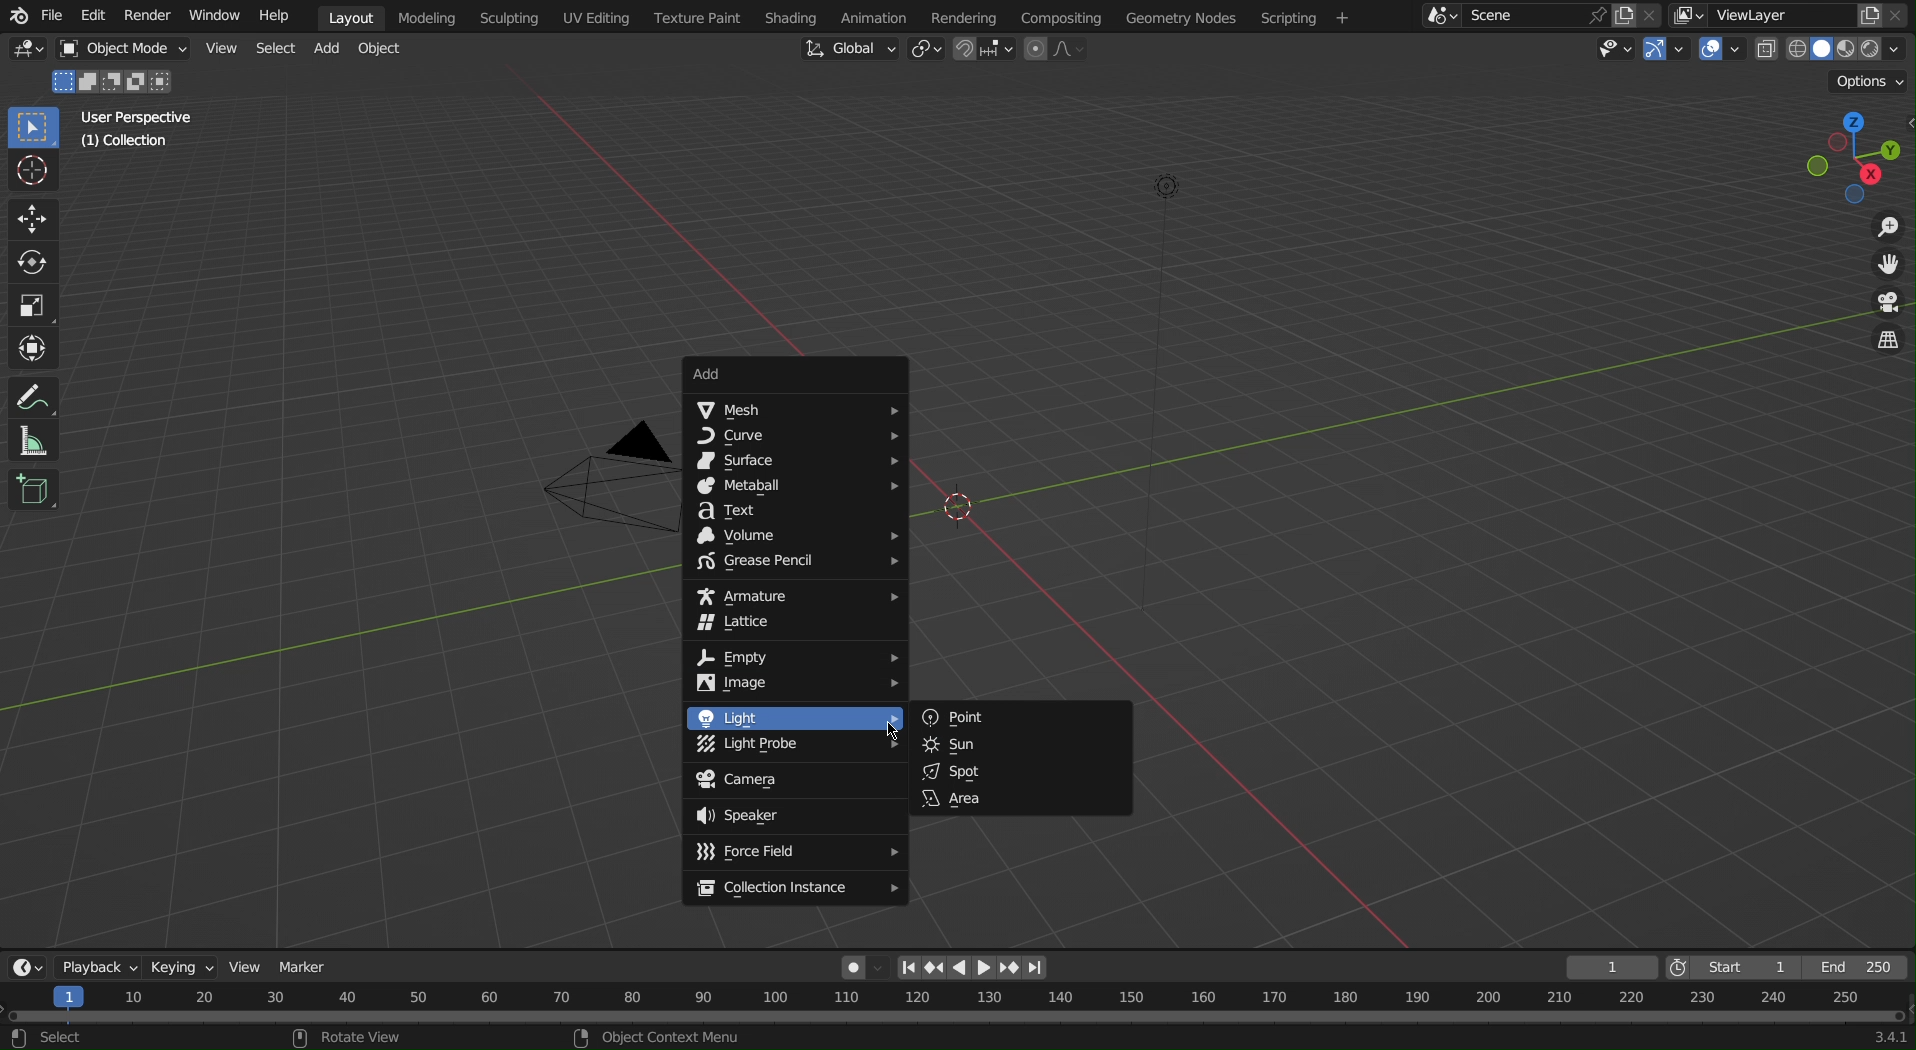  I want to click on Armature, so click(795, 594).